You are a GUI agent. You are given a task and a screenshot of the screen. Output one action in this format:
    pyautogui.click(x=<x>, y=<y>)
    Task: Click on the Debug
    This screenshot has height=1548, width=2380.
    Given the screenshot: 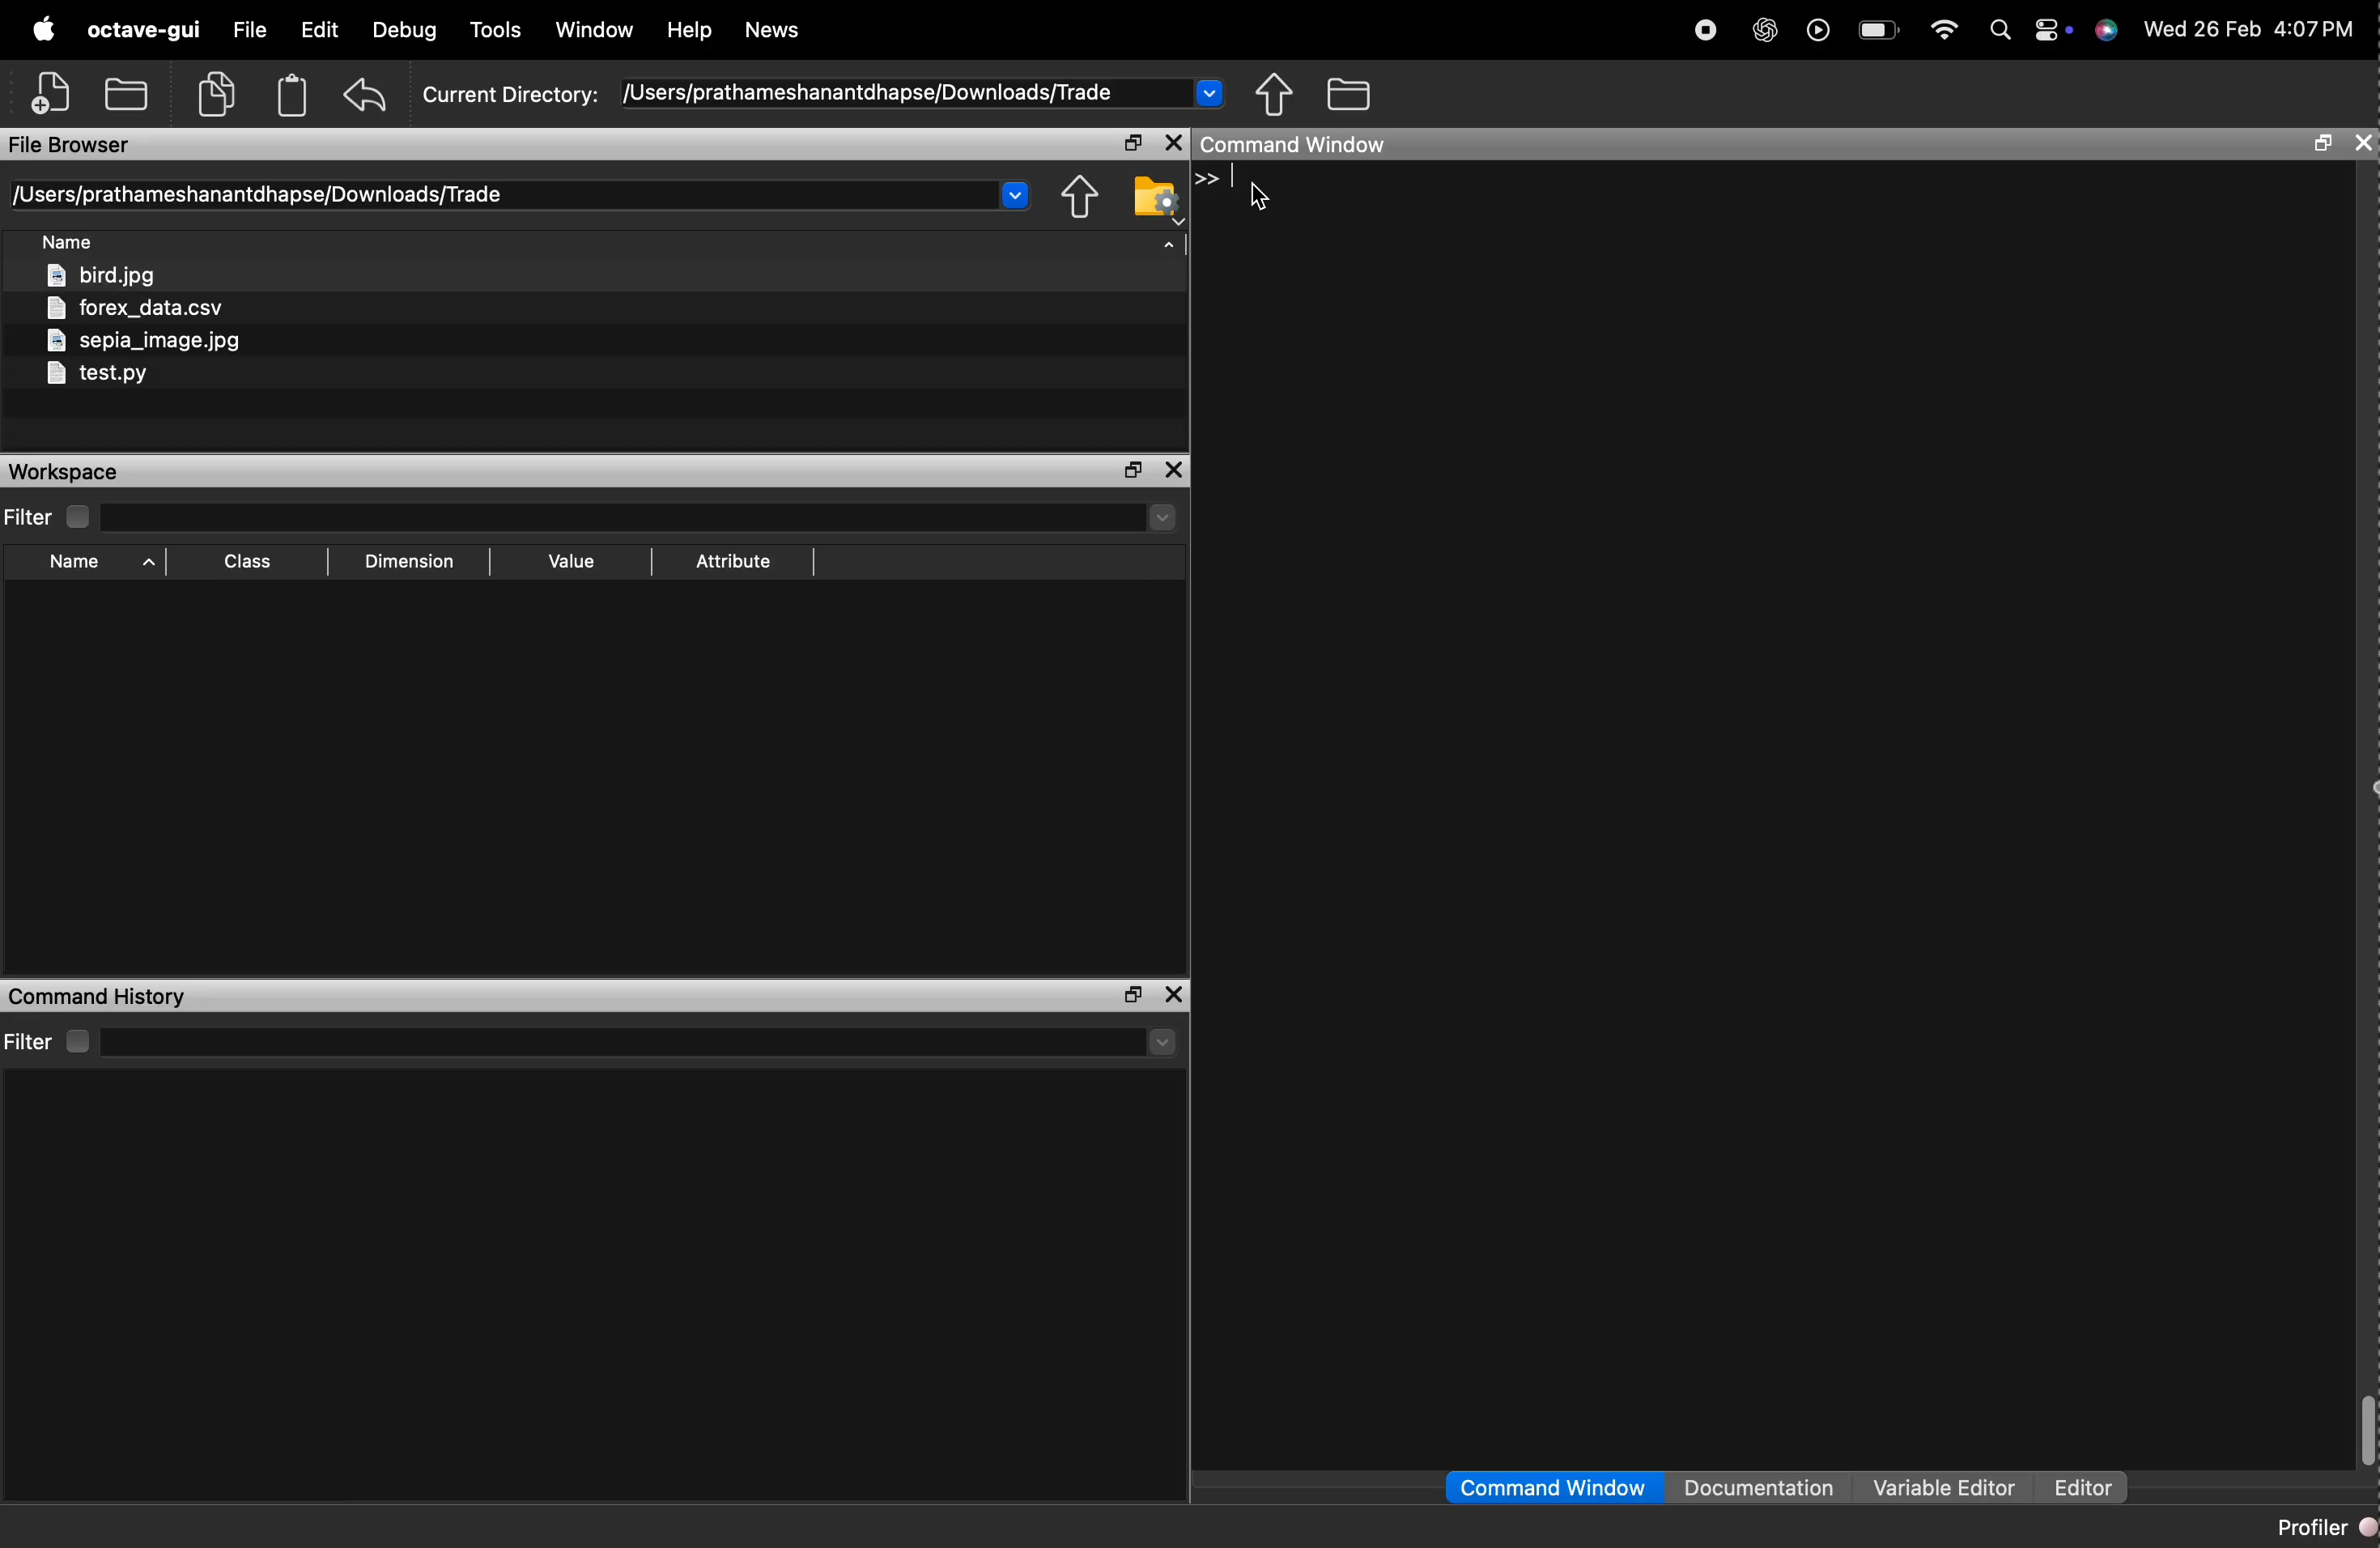 What is the action you would take?
    pyautogui.click(x=405, y=30)
    